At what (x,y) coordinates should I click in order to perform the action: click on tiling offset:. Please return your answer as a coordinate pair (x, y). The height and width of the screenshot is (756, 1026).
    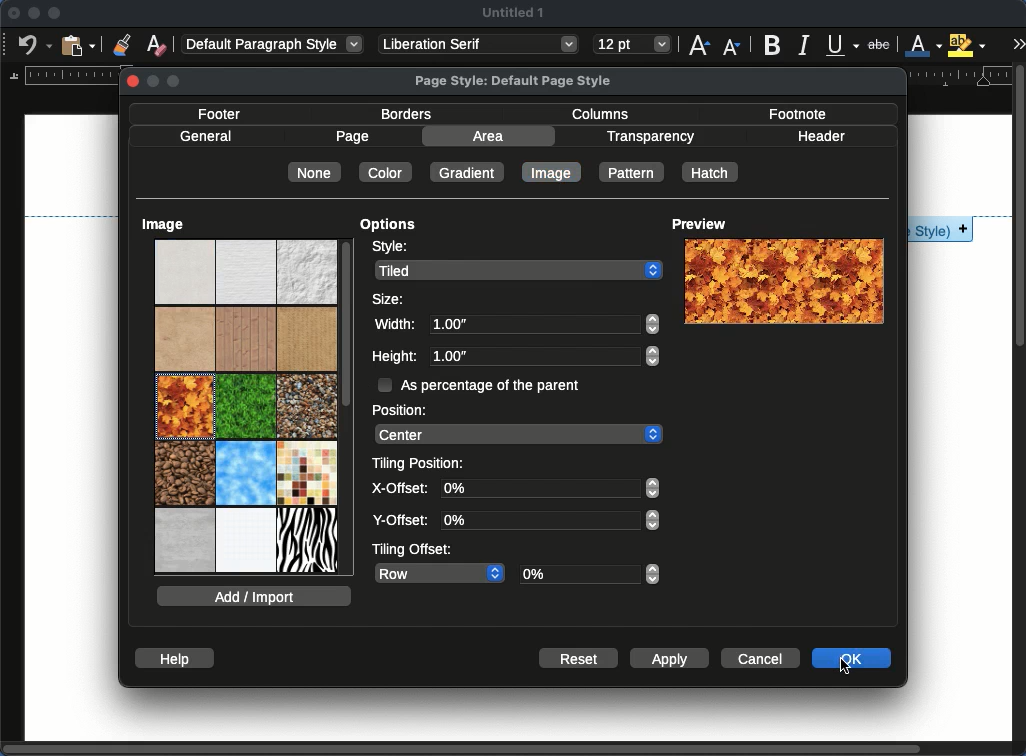
    Looking at the image, I should click on (414, 550).